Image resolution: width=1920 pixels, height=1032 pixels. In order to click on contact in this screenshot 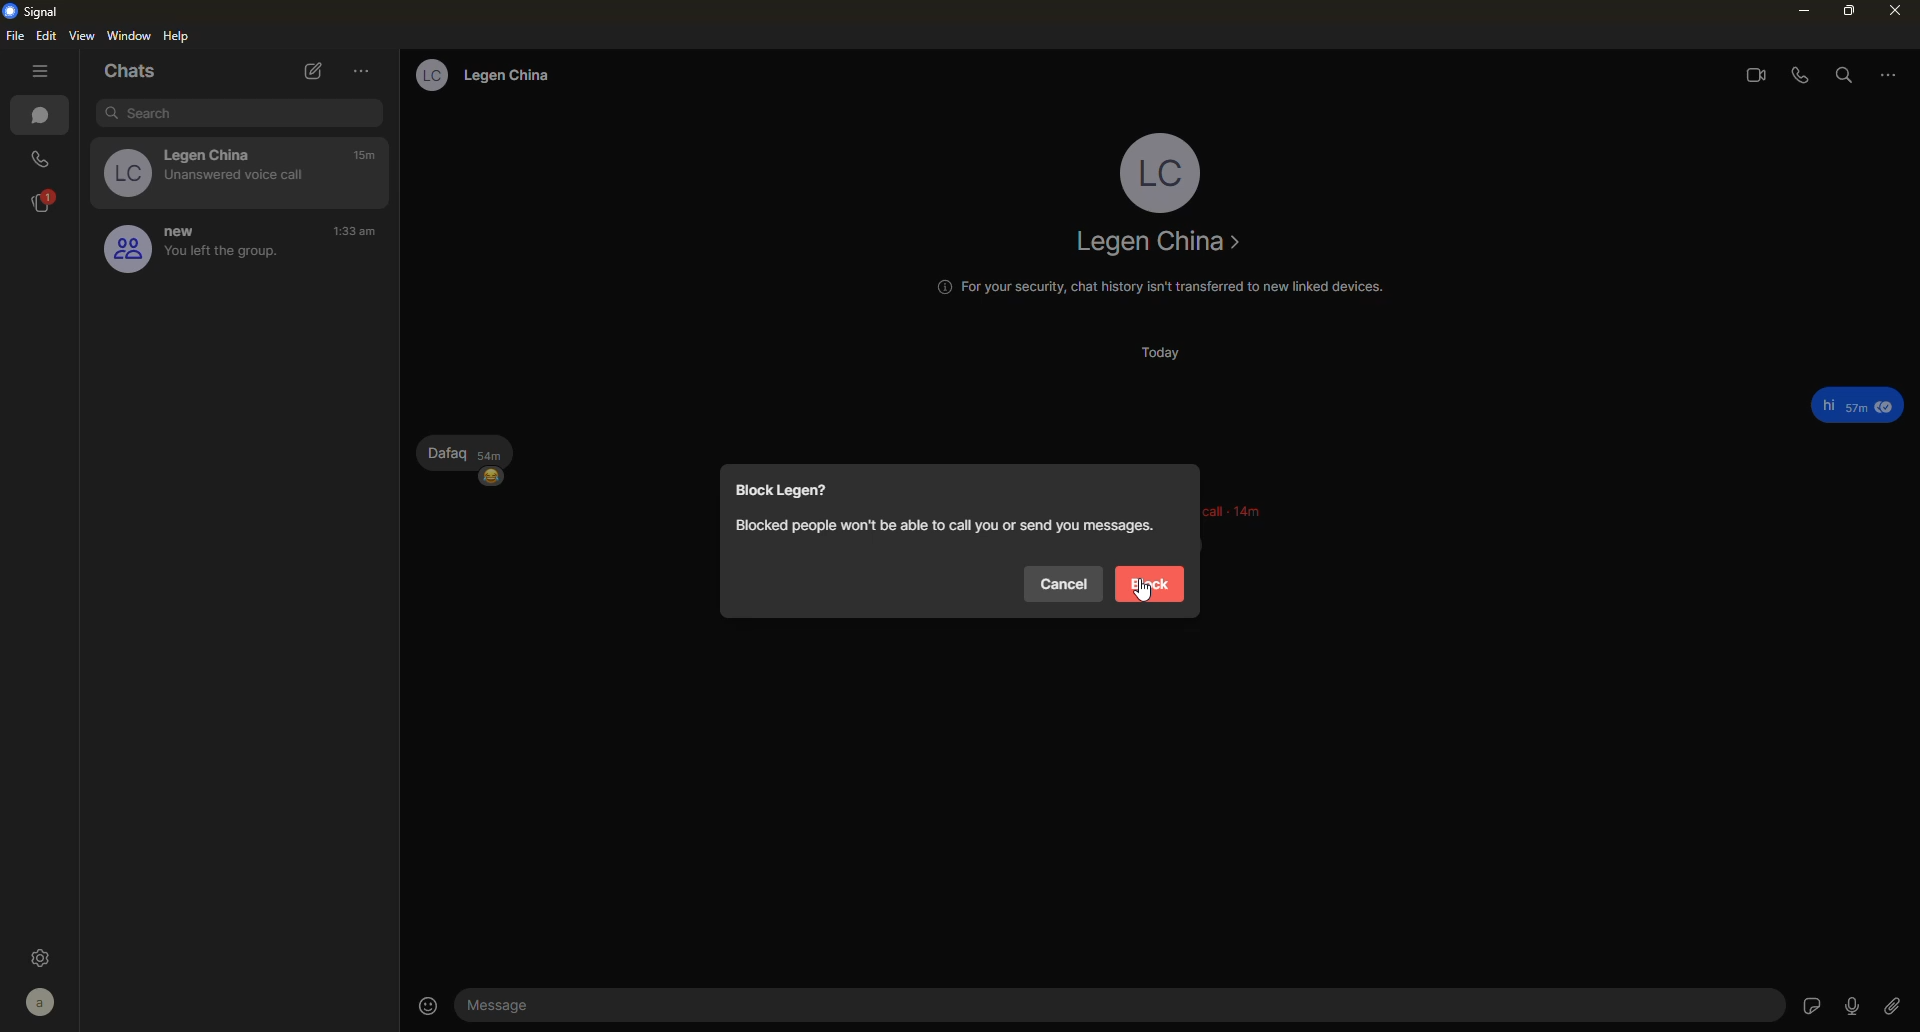, I will do `click(1159, 246)`.